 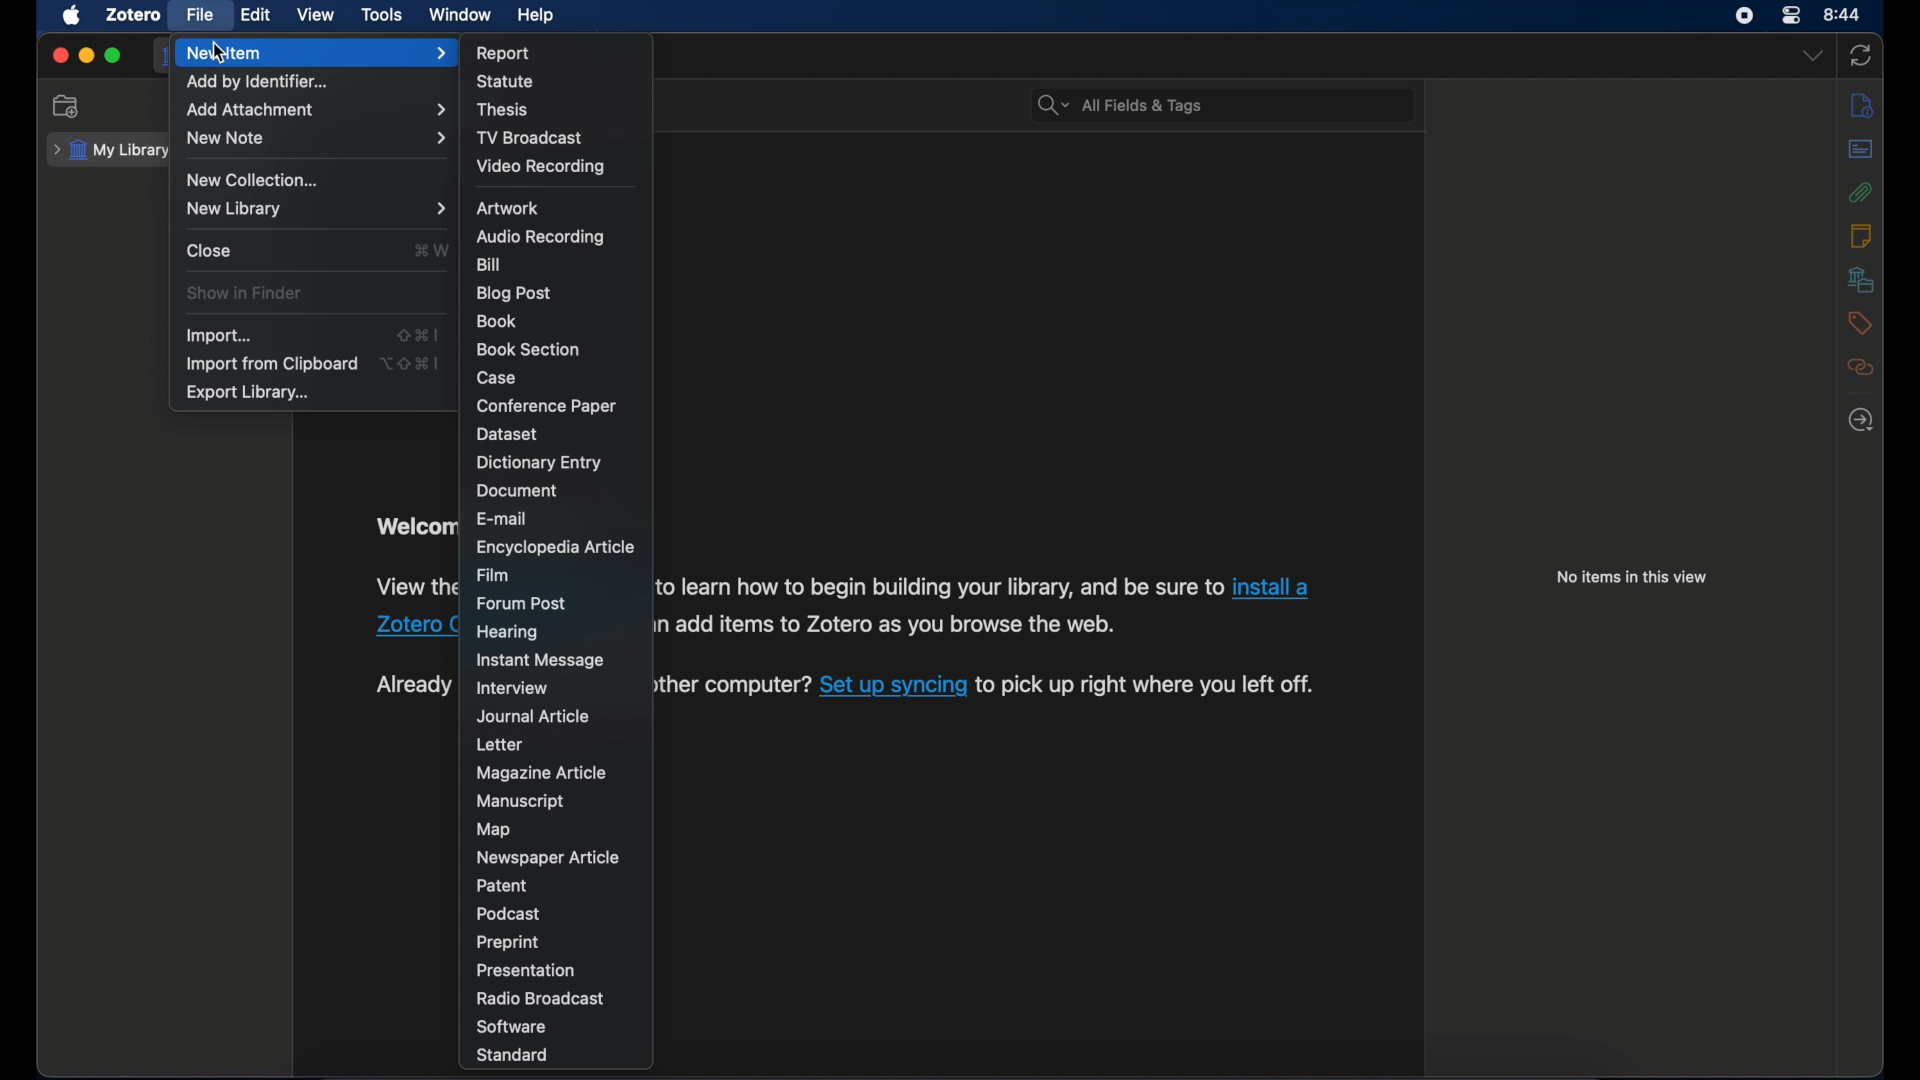 What do you see at coordinates (509, 82) in the screenshot?
I see `statue` at bounding box center [509, 82].